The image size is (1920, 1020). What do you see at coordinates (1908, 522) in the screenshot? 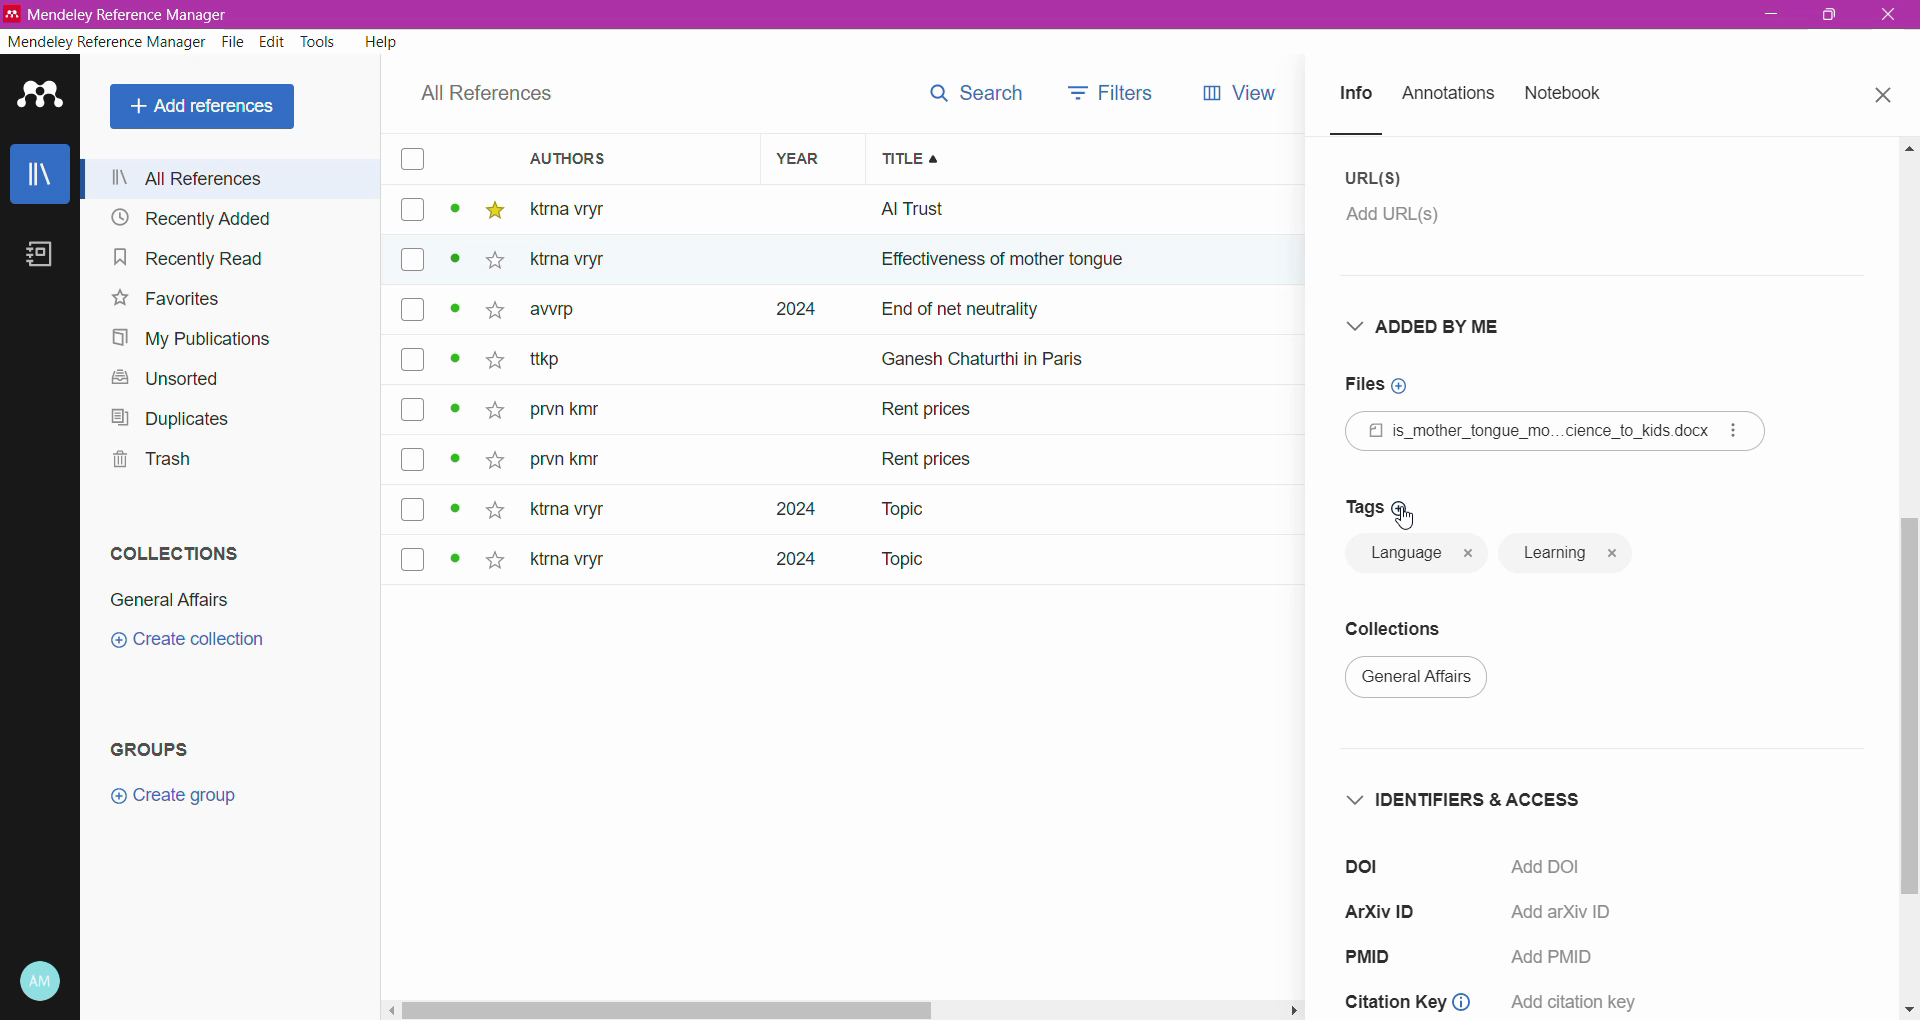
I see `Vertical Scroll Bar dragged to final position` at bounding box center [1908, 522].